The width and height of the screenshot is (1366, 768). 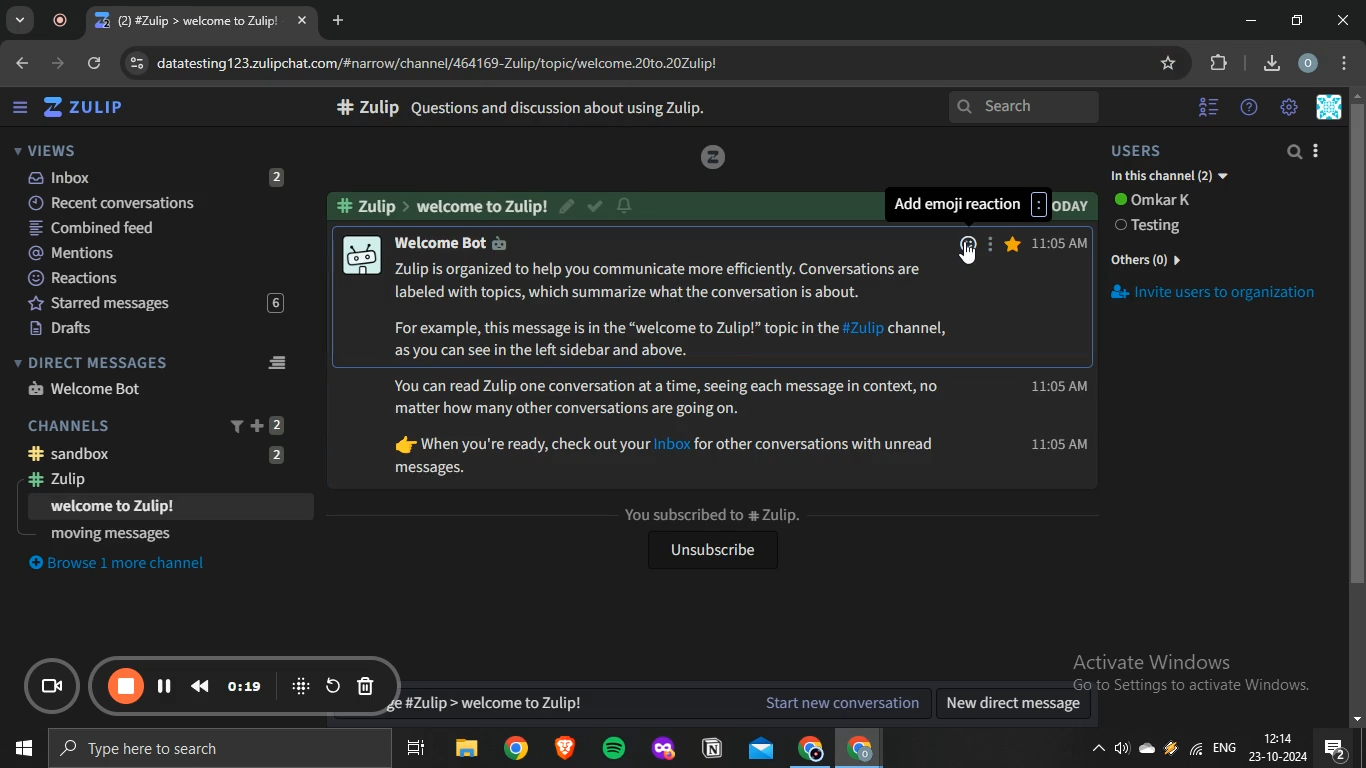 I want to click on bookmark this page, so click(x=1170, y=63).